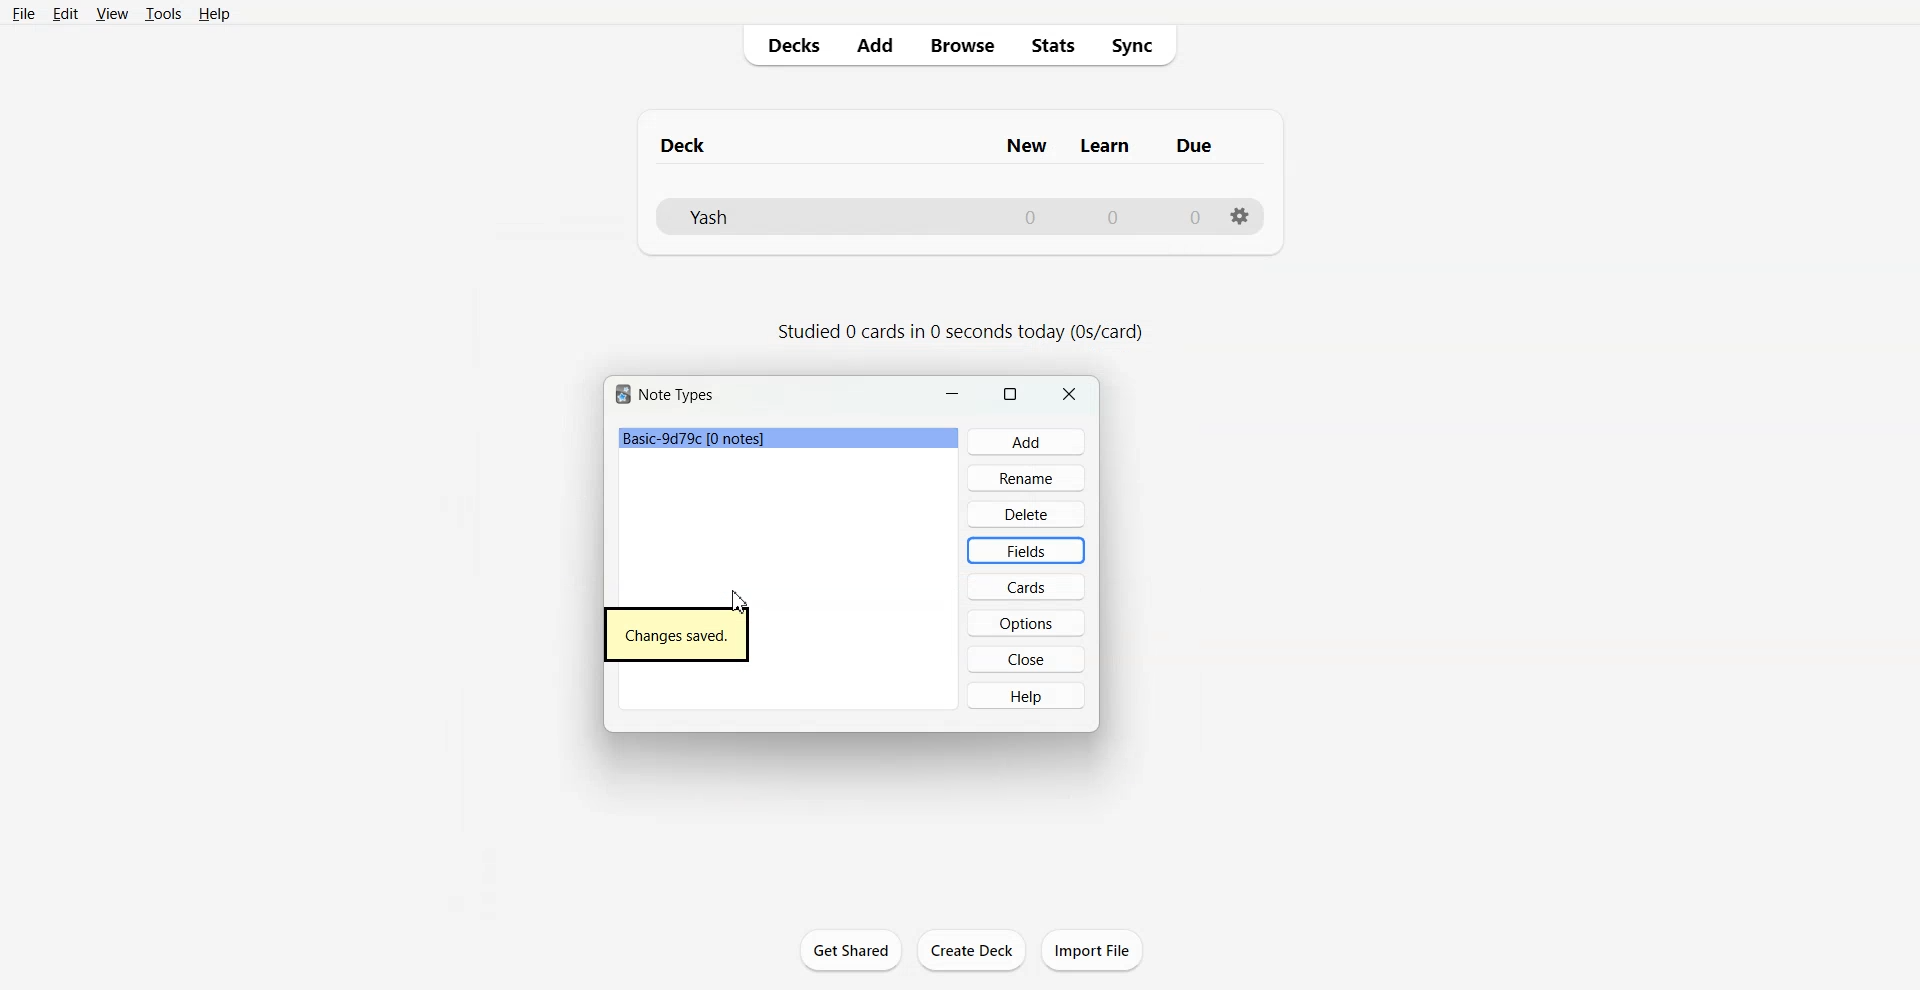 The image size is (1920, 990). Describe the element at coordinates (1026, 146) in the screenshot. I see `Column name` at that location.